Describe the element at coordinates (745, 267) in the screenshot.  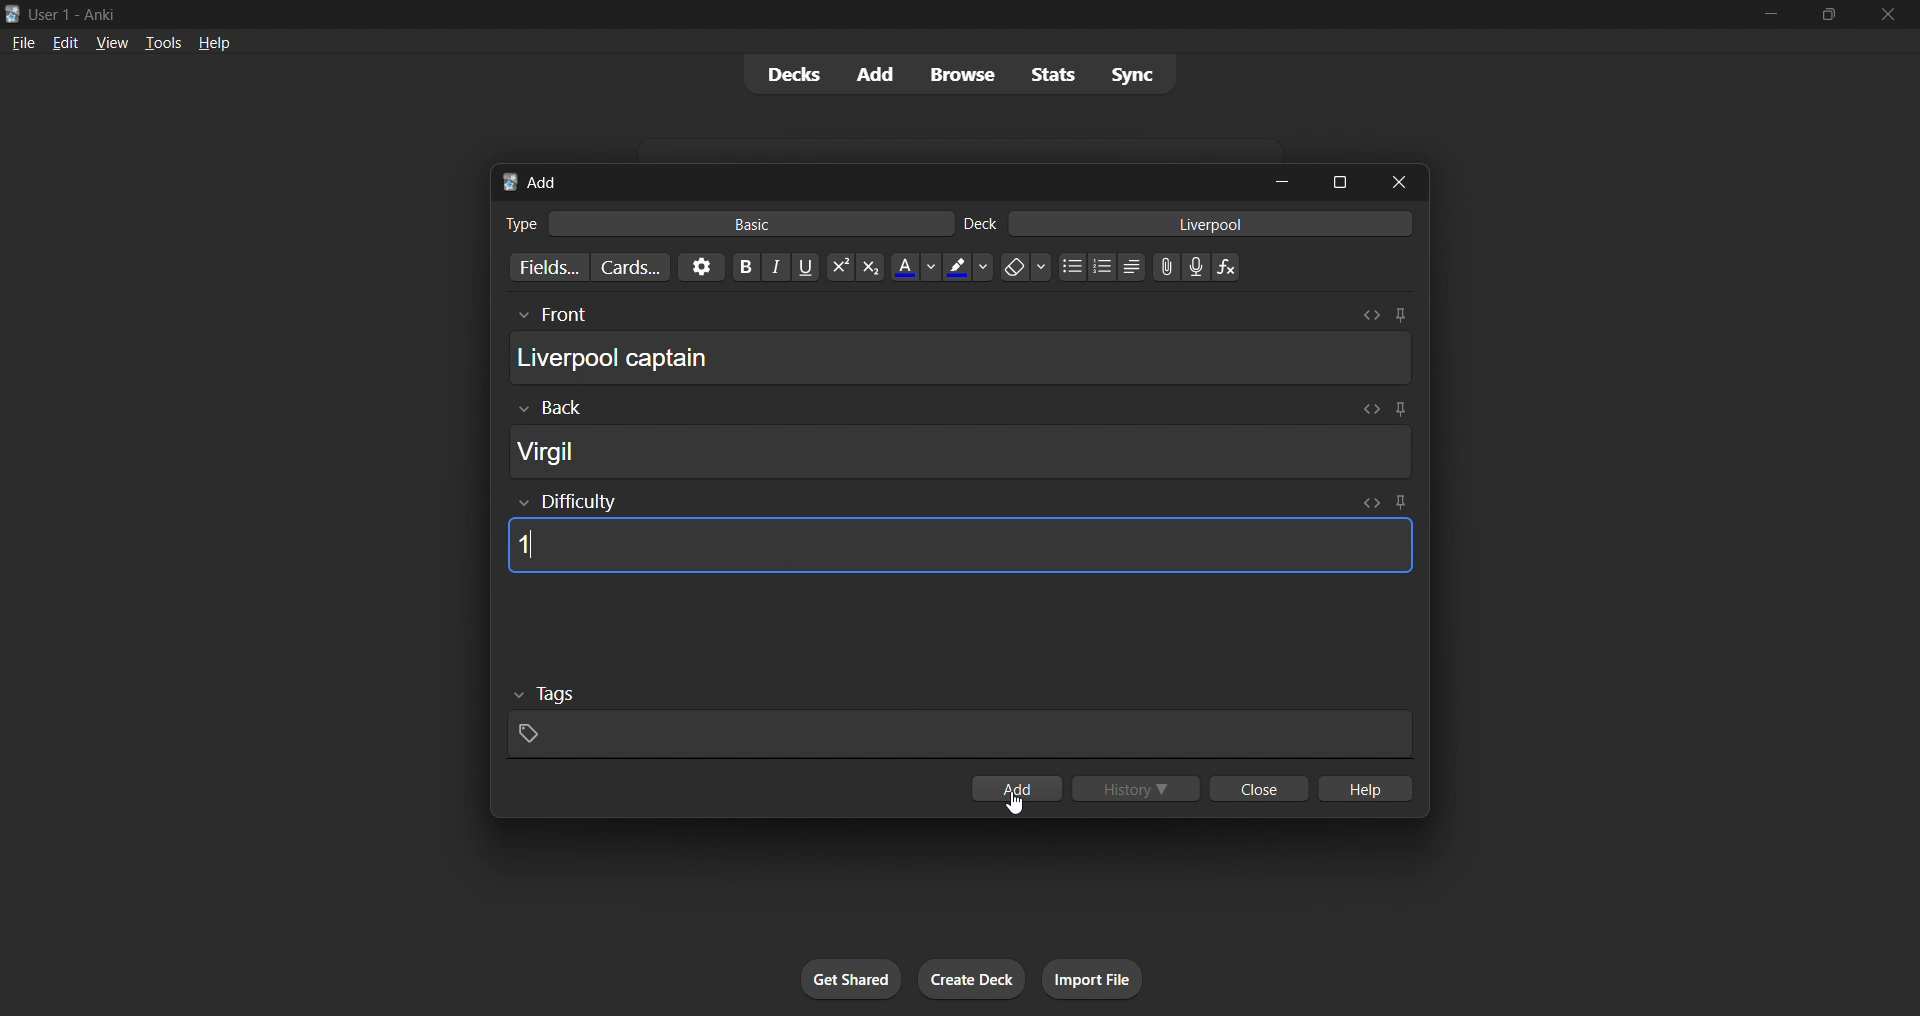
I see `Bold` at that location.